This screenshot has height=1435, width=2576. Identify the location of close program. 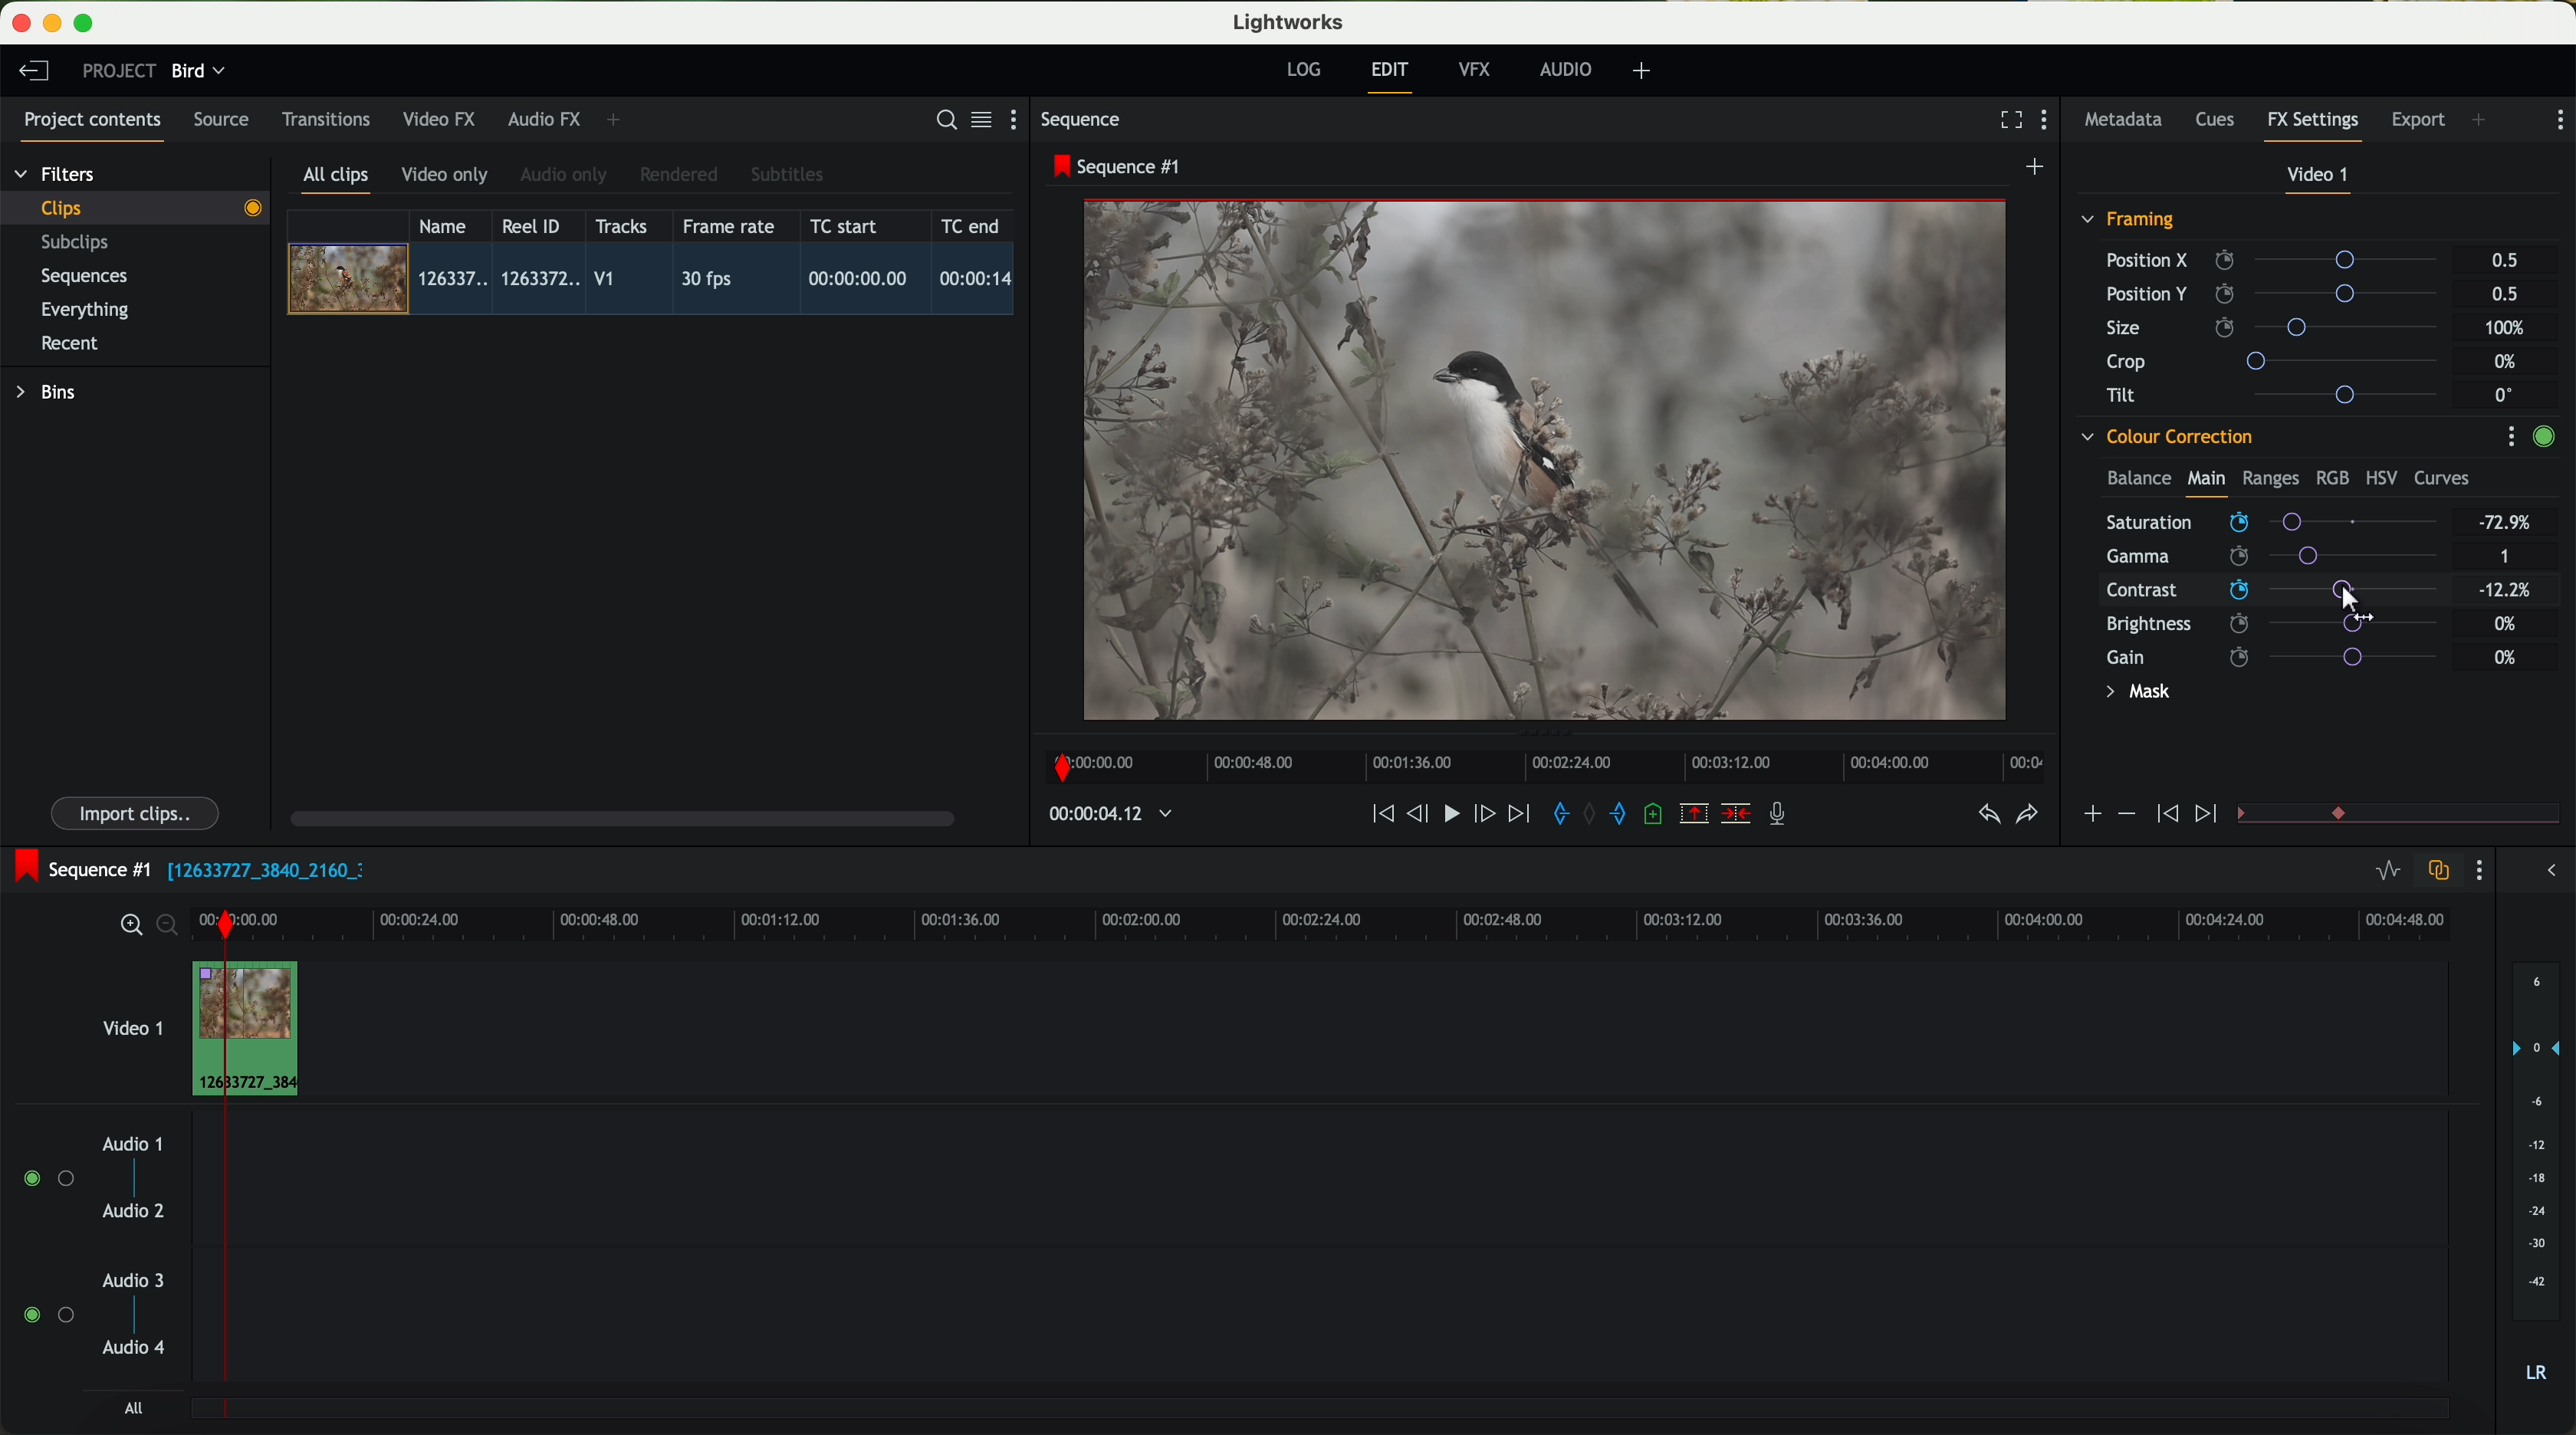
(21, 23).